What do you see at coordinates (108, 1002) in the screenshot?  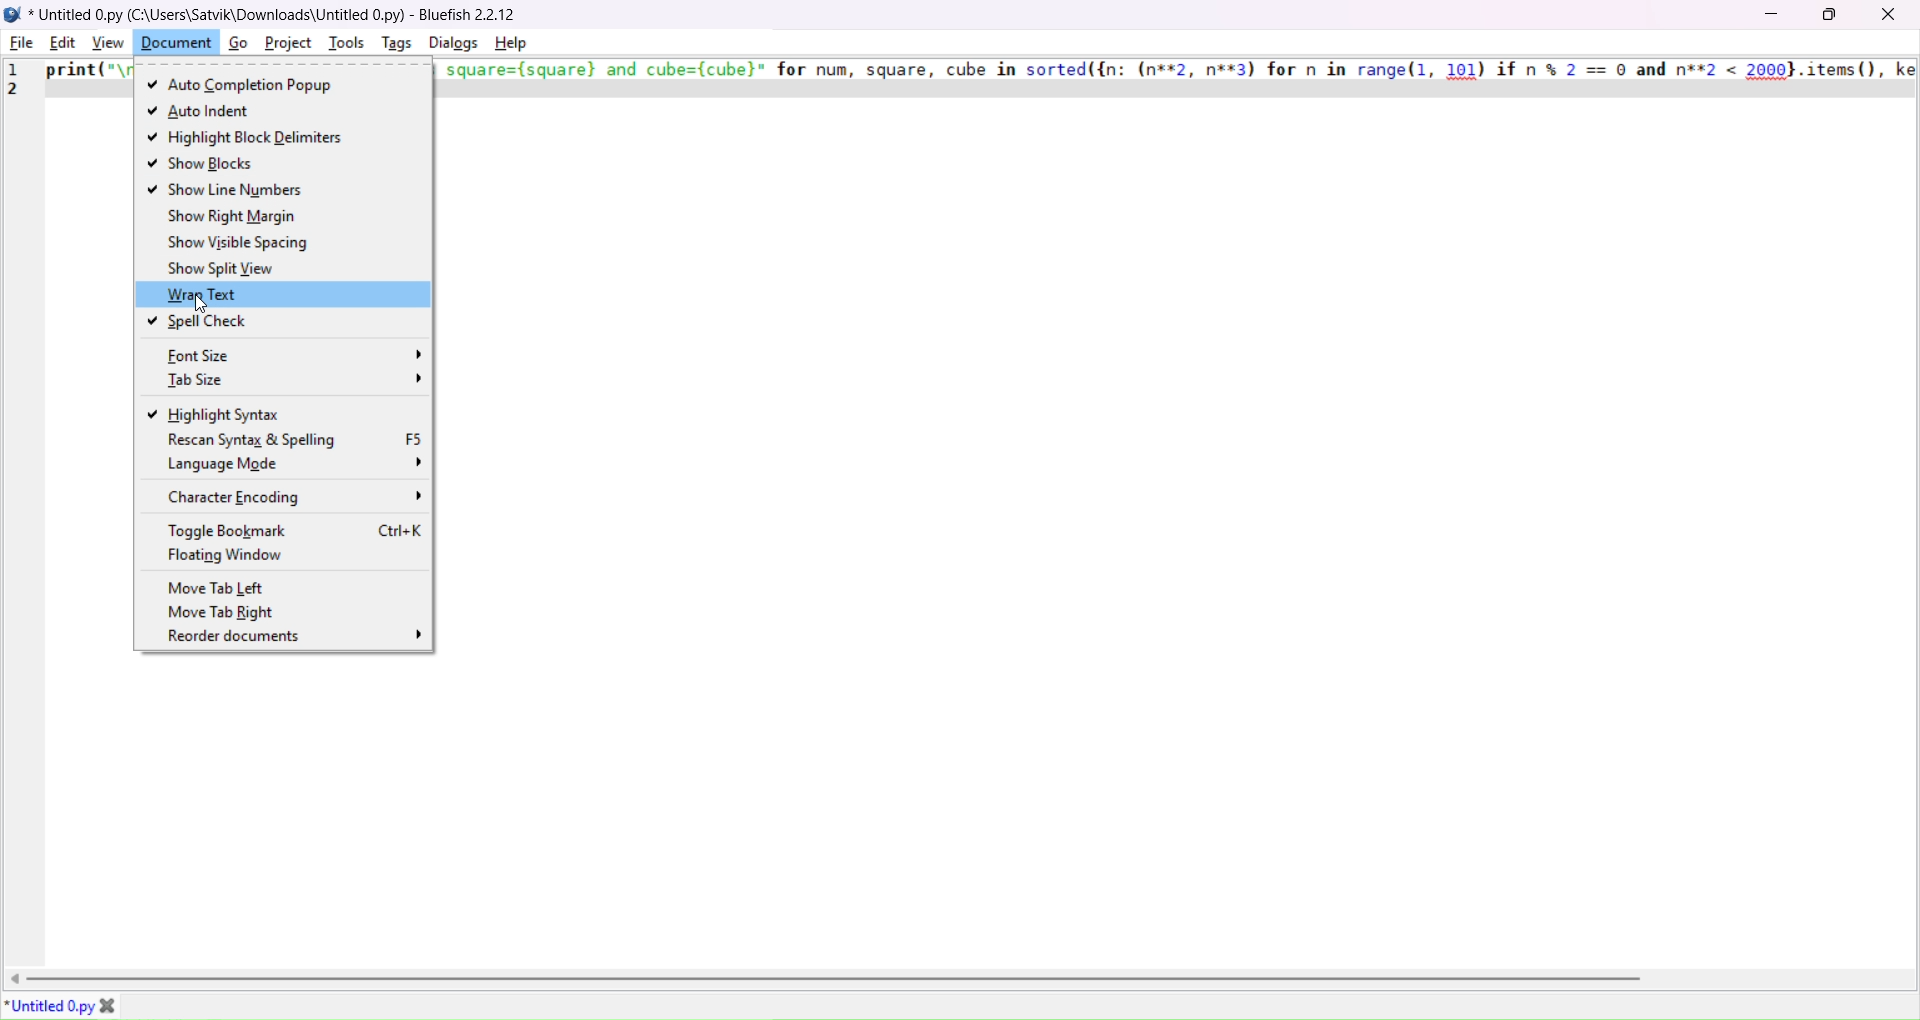 I see `close tab` at bounding box center [108, 1002].